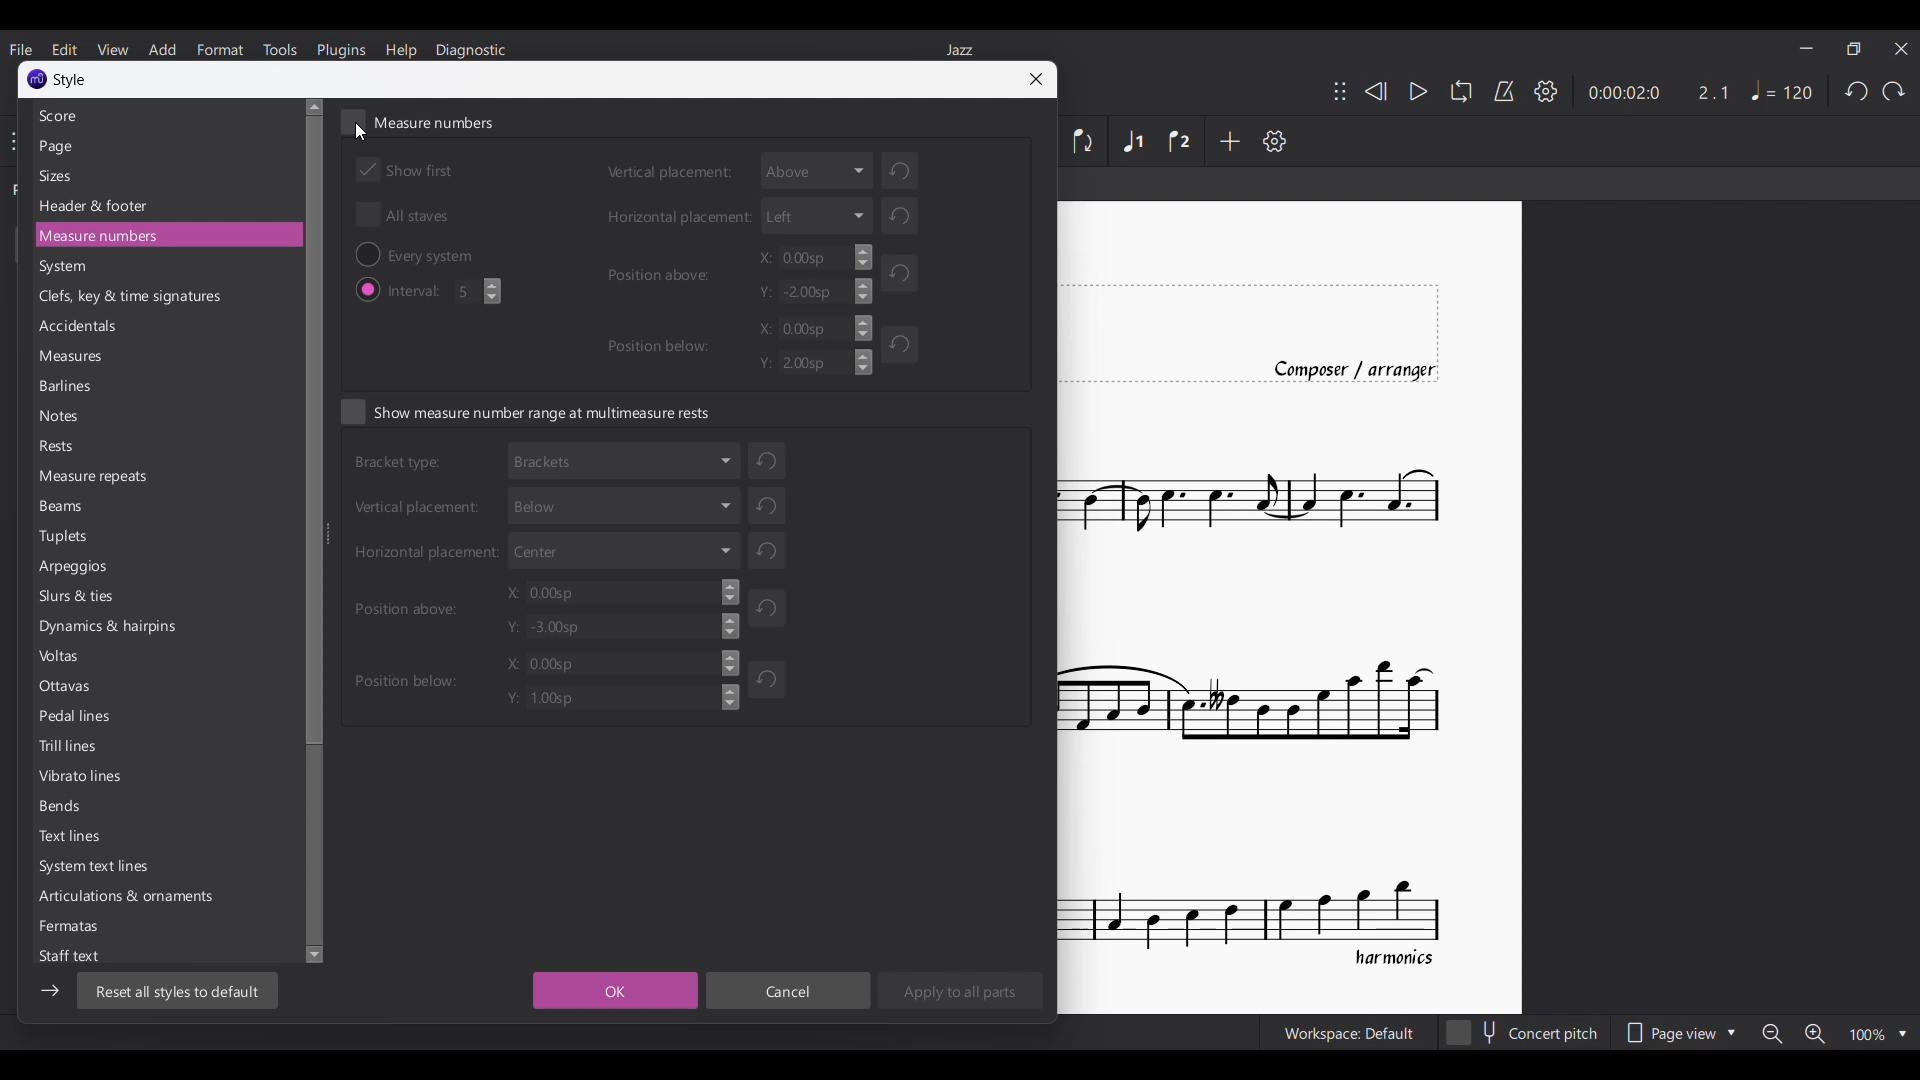  What do you see at coordinates (421, 291) in the screenshot?
I see `Indicates setting for each` at bounding box center [421, 291].